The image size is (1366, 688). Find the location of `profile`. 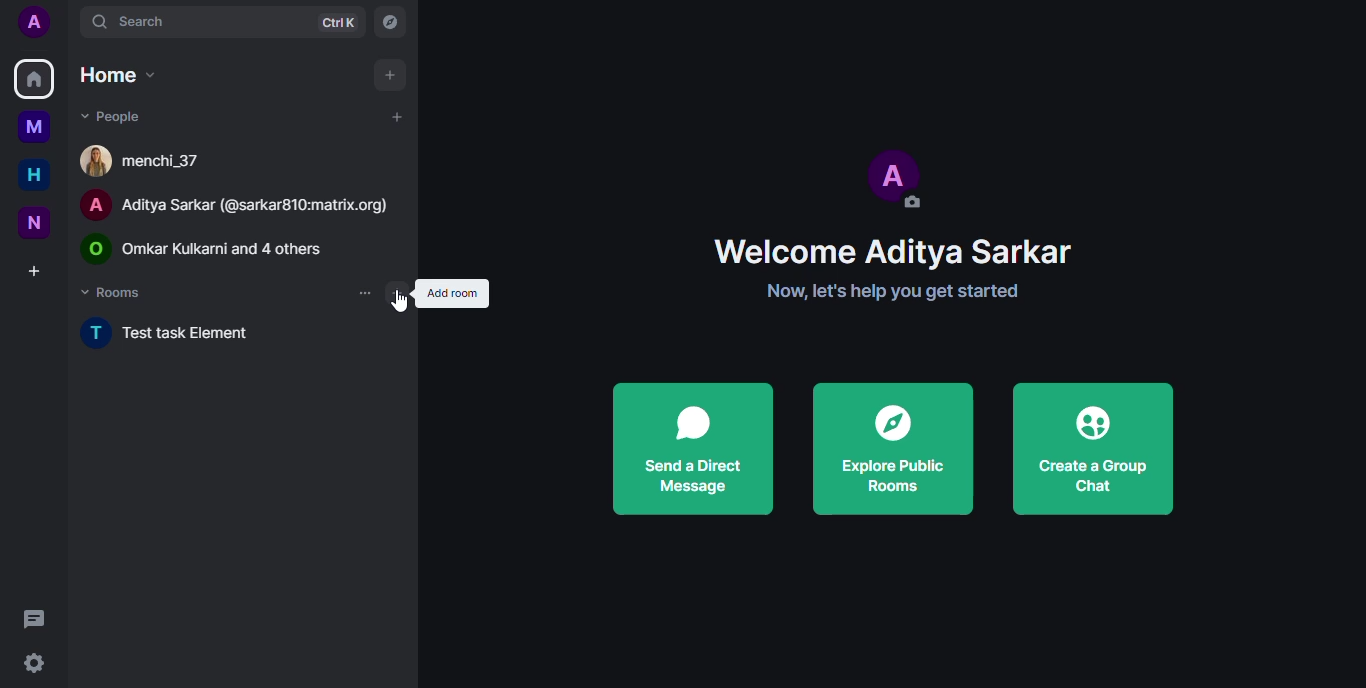

profile is located at coordinates (898, 176).